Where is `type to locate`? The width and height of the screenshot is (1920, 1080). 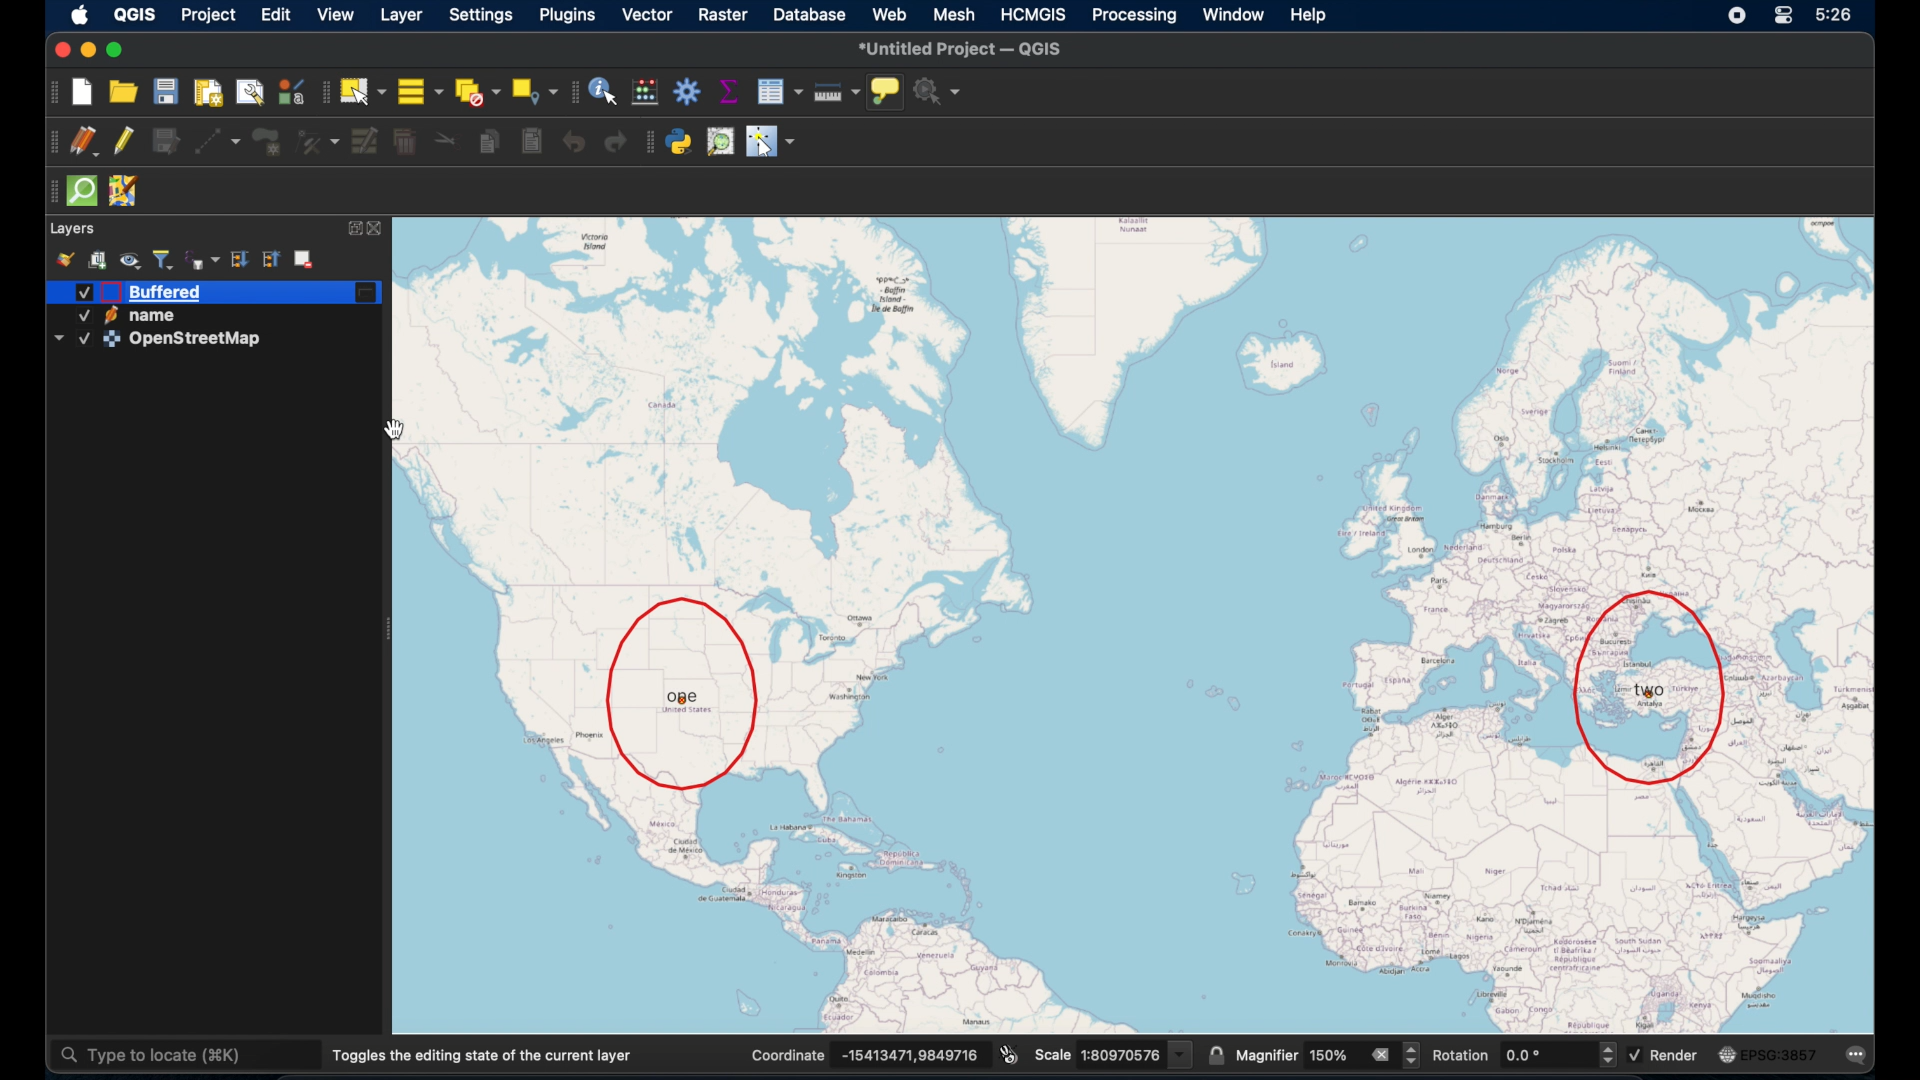 type to locate is located at coordinates (184, 1058).